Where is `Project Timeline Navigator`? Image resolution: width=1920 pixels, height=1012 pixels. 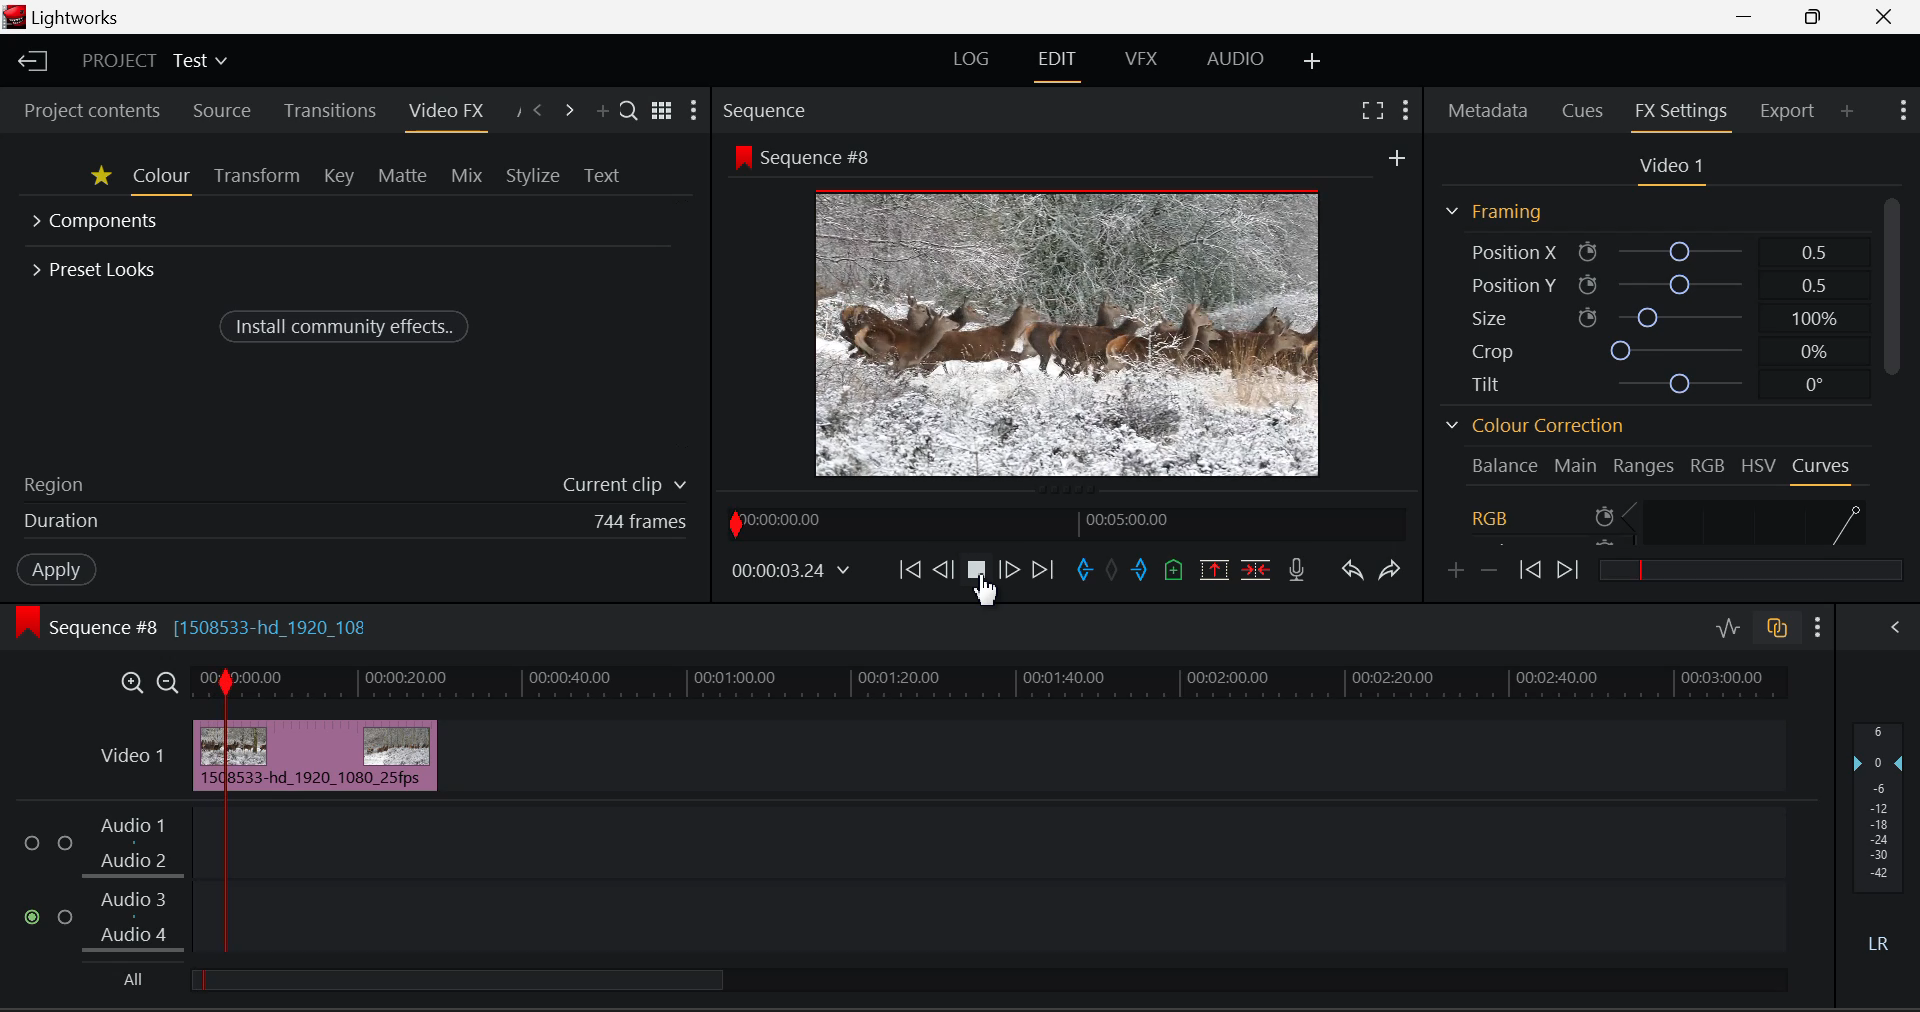
Project Timeline Navigator is located at coordinates (1067, 522).